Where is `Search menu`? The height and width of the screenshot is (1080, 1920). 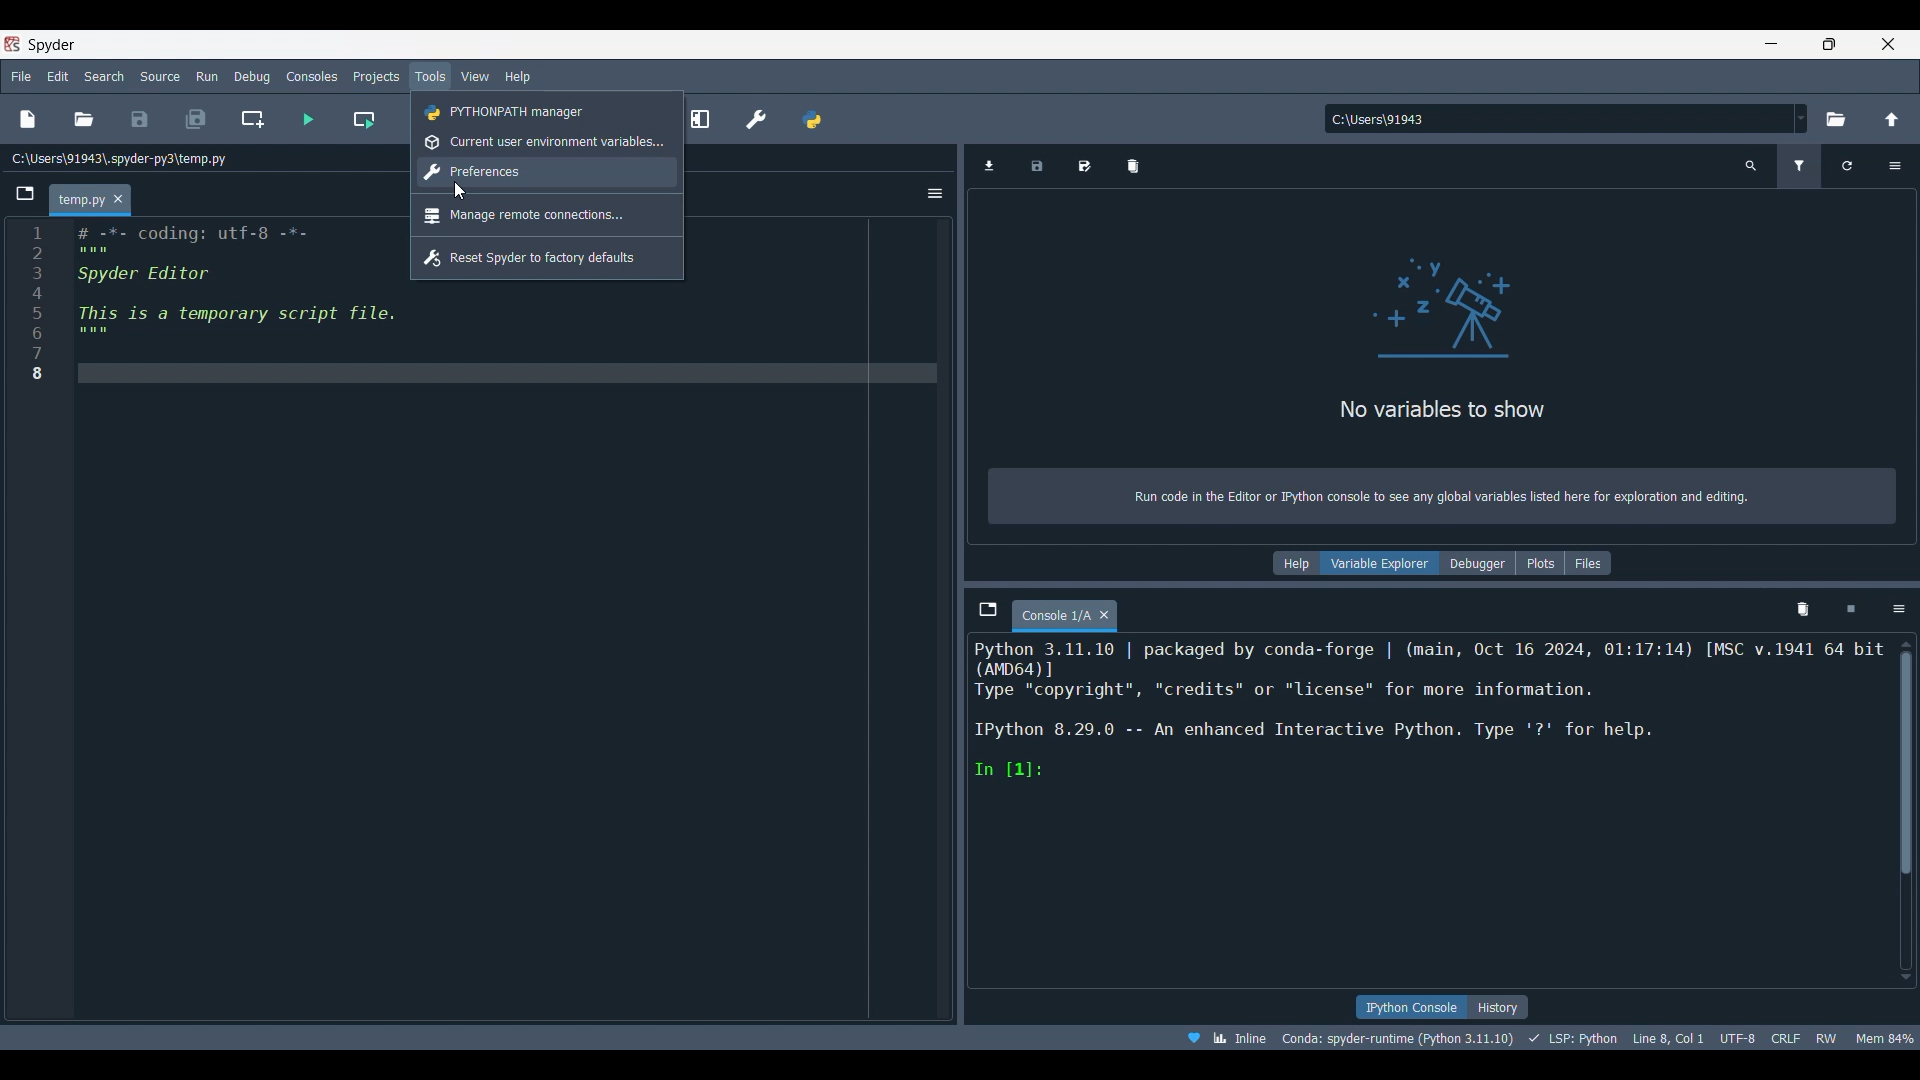
Search menu is located at coordinates (104, 76).